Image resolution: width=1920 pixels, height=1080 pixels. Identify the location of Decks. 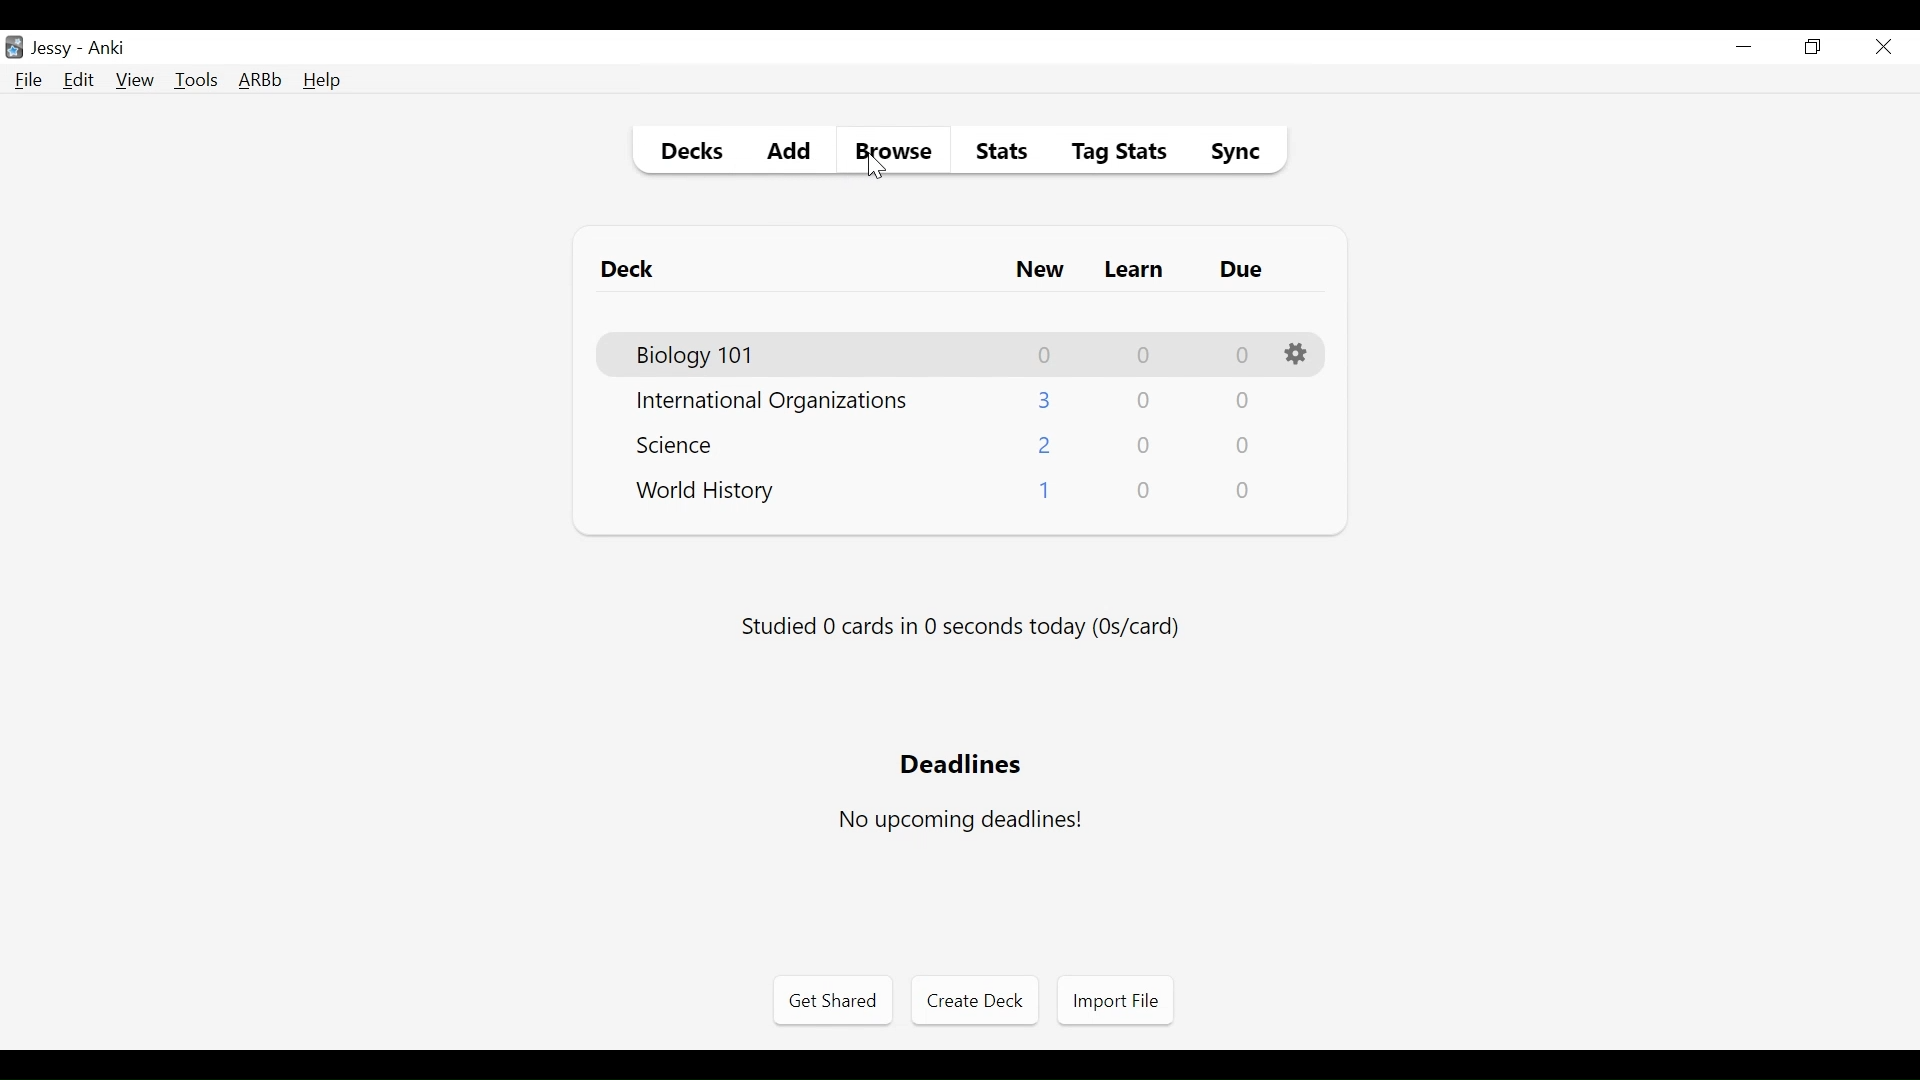
(687, 154).